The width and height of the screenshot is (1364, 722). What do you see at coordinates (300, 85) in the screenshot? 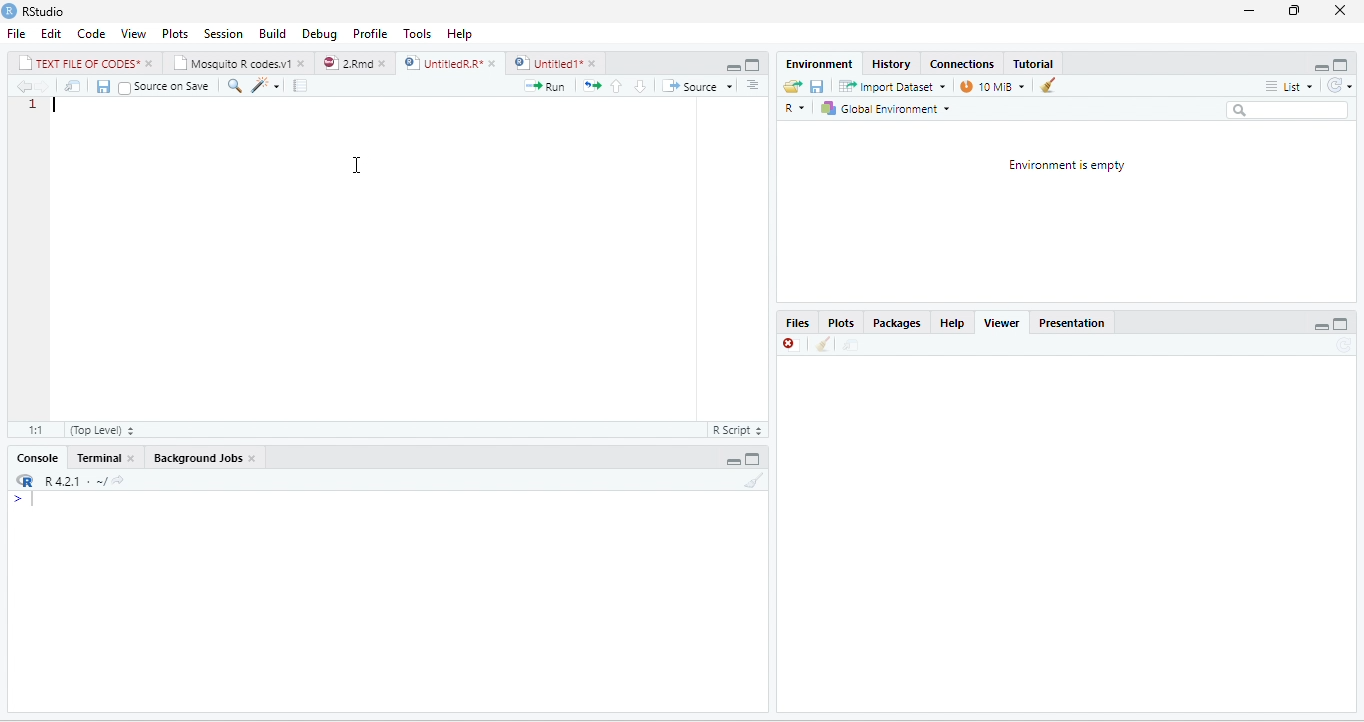
I see `compile report` at bounding box center [300, 85].